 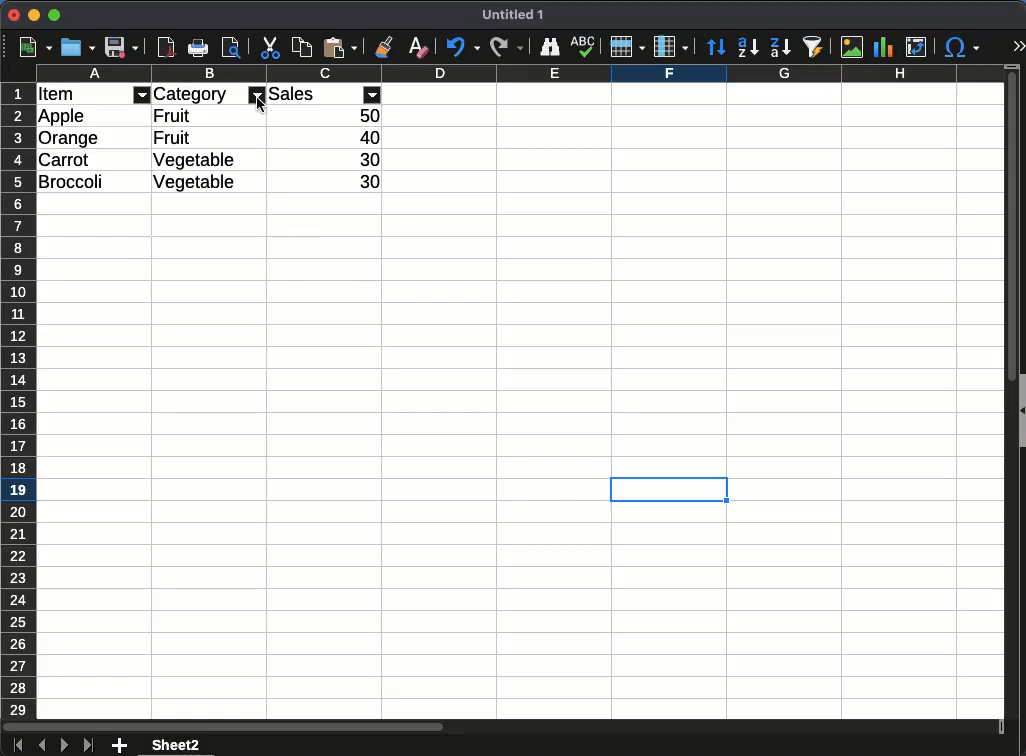 What do you see at coordinates (256, 94) in the screenshot?
I see `fitler` at bounding box center [256, 94].